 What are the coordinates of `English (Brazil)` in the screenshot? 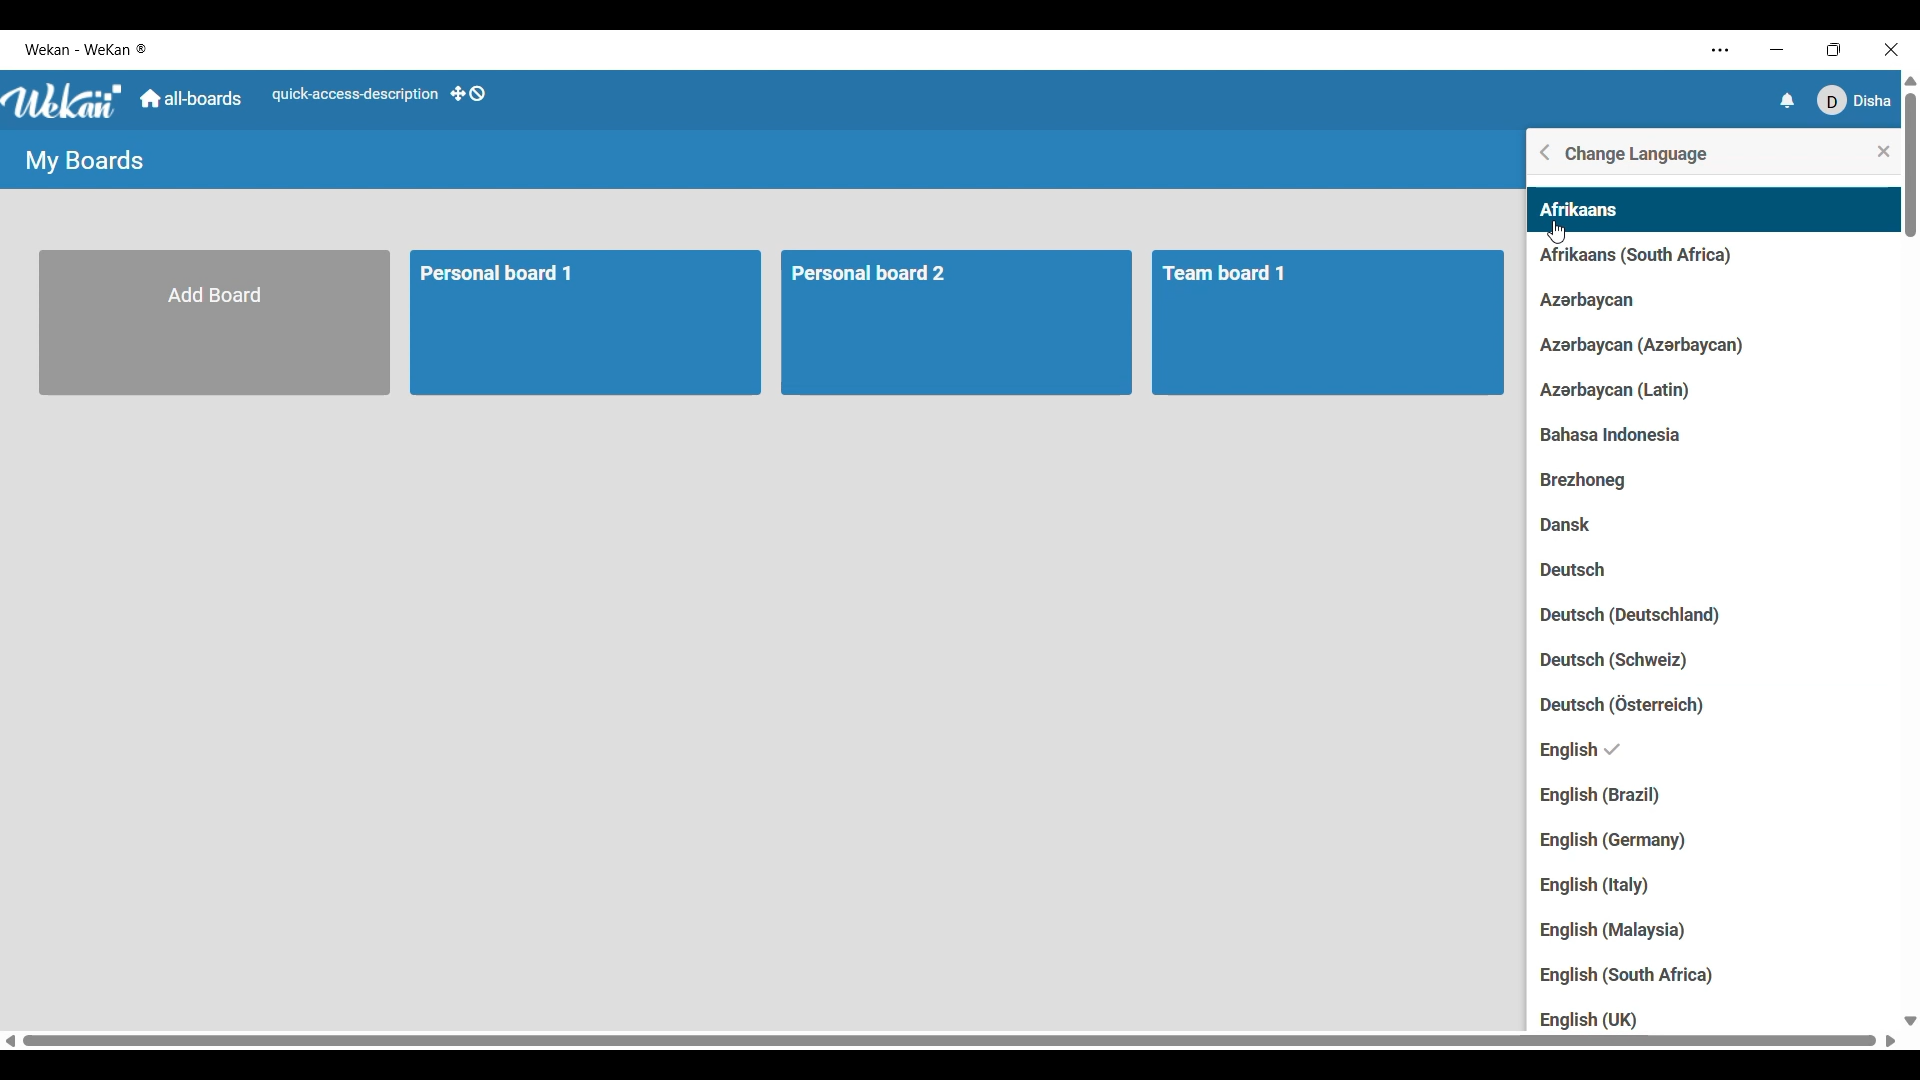 It's located at (1618, 796).